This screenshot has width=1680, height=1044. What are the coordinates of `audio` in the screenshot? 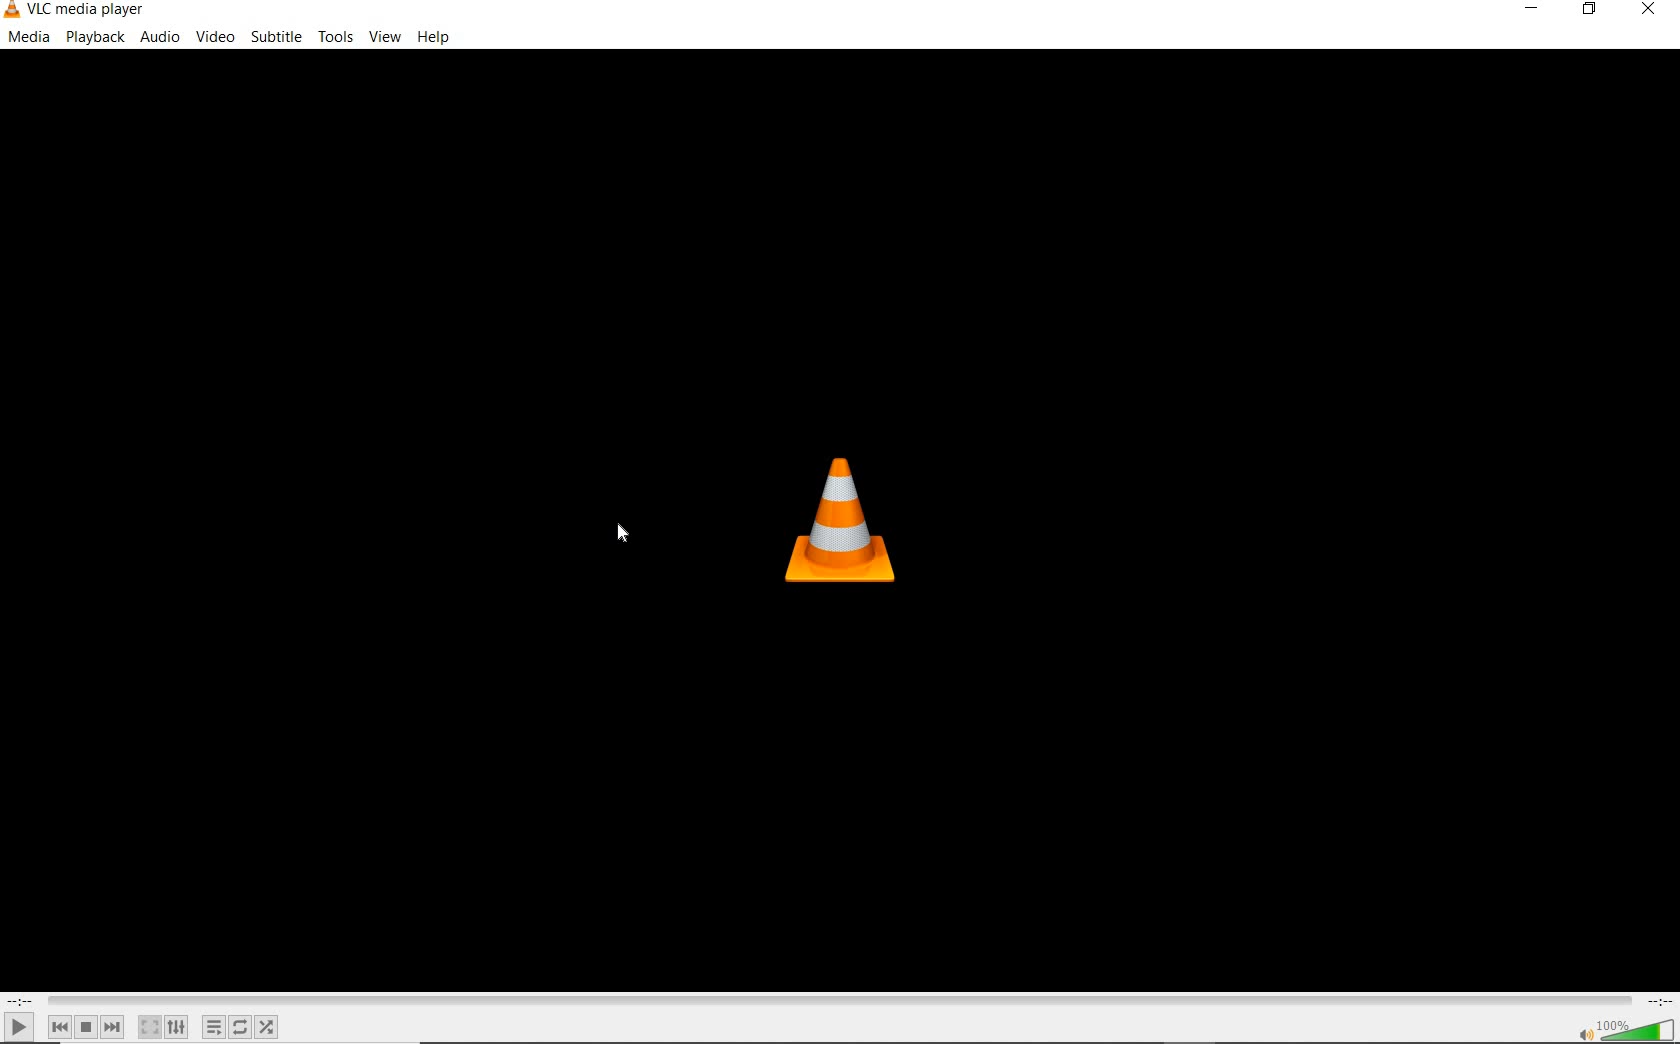 It's located at (162, 37).